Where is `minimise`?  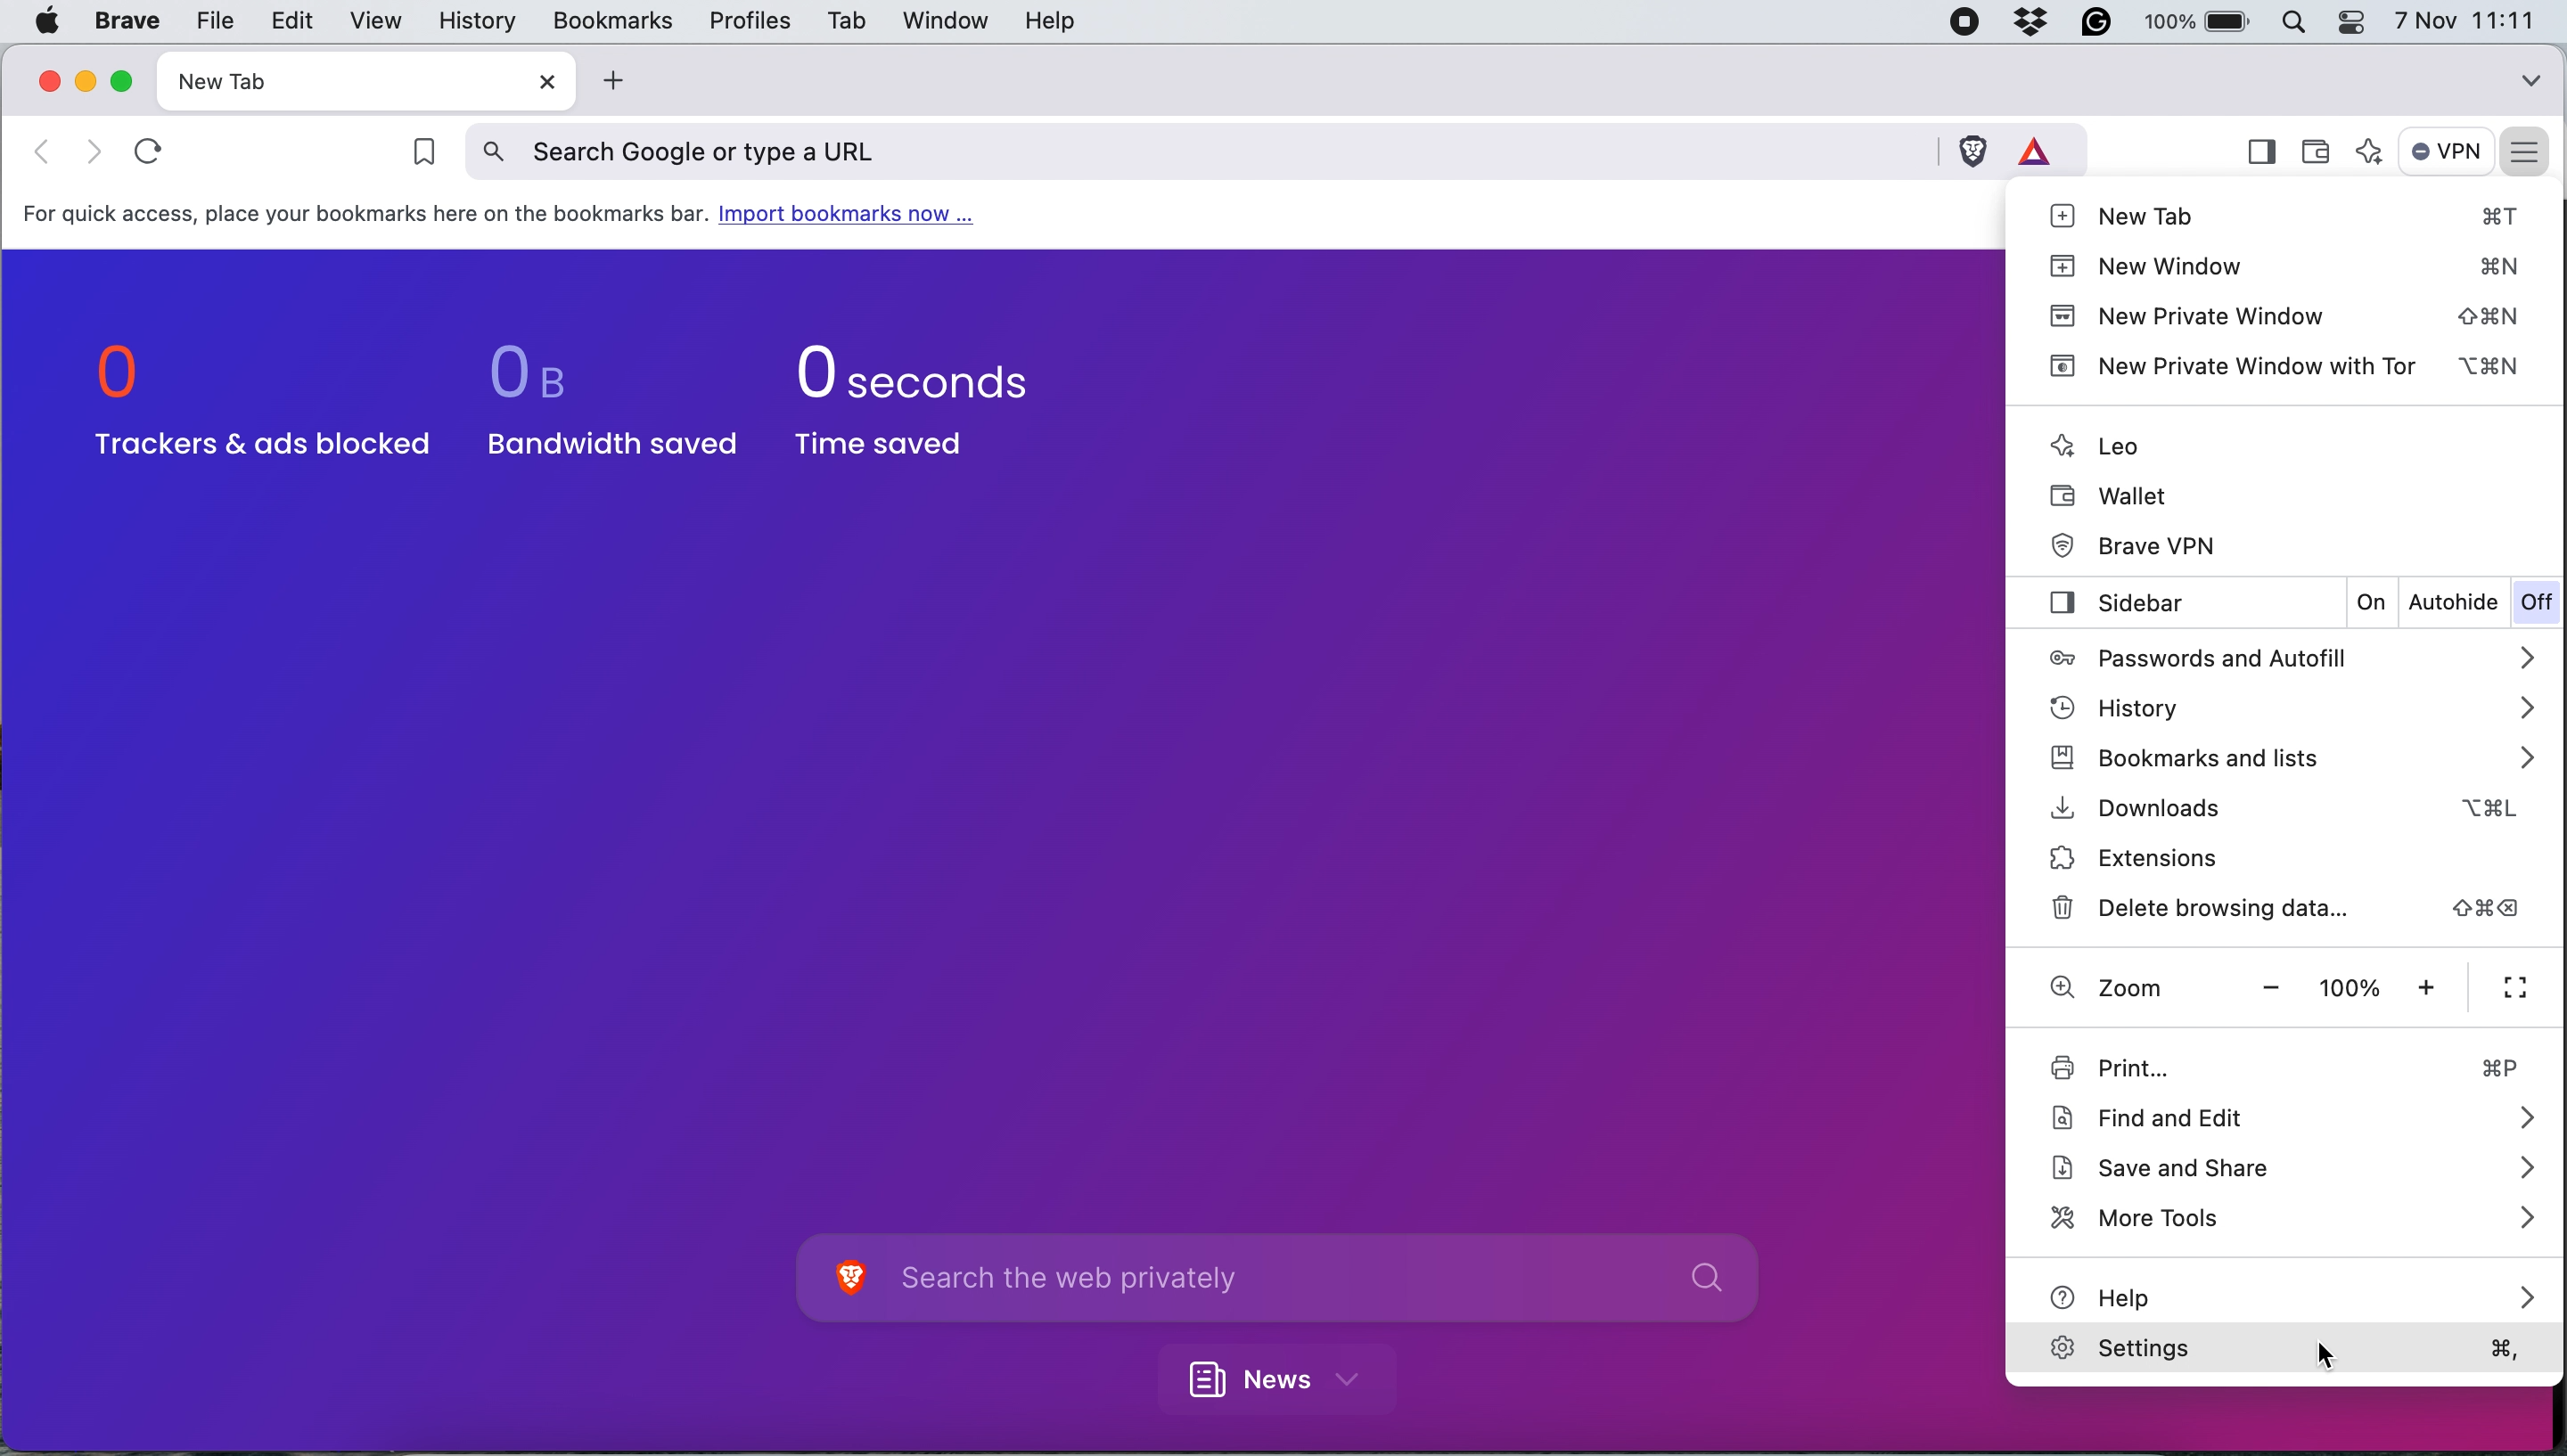
minimise is located at coordinates (86, 80).